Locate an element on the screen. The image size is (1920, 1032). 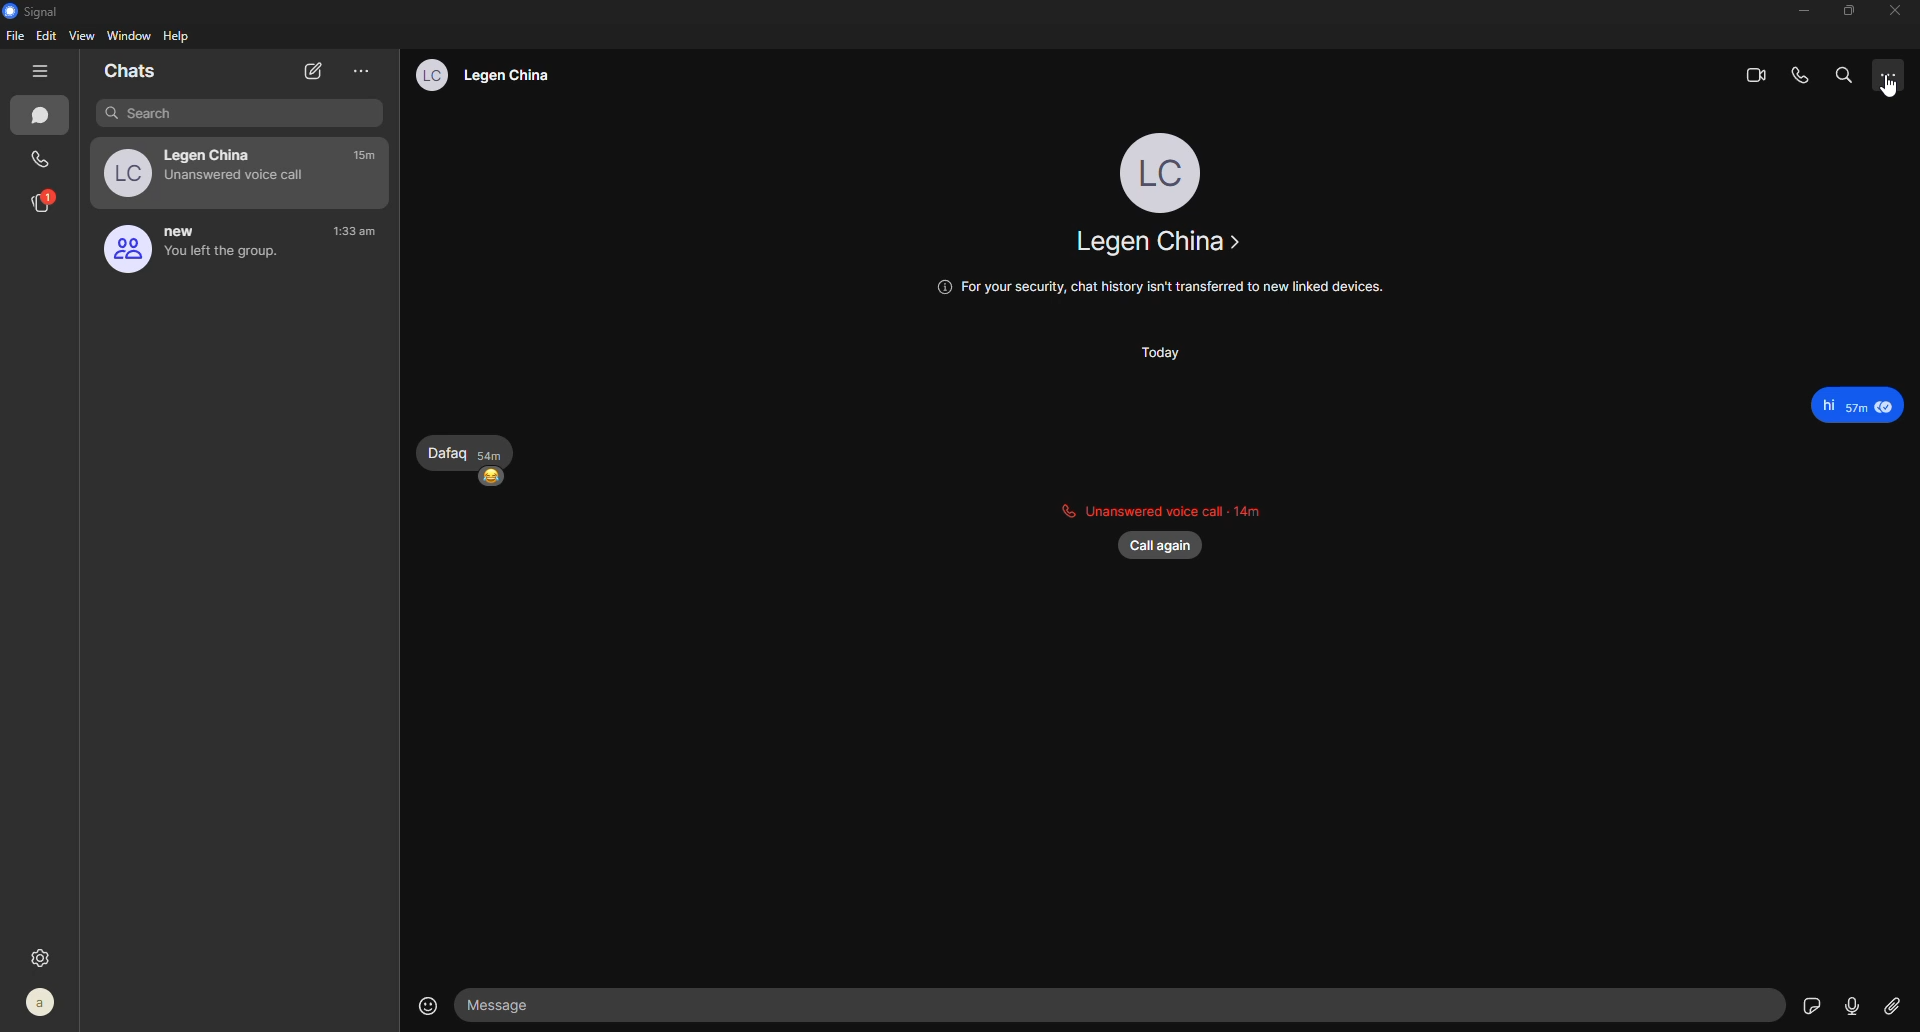
maximize is located at coordinates (1842, 11).